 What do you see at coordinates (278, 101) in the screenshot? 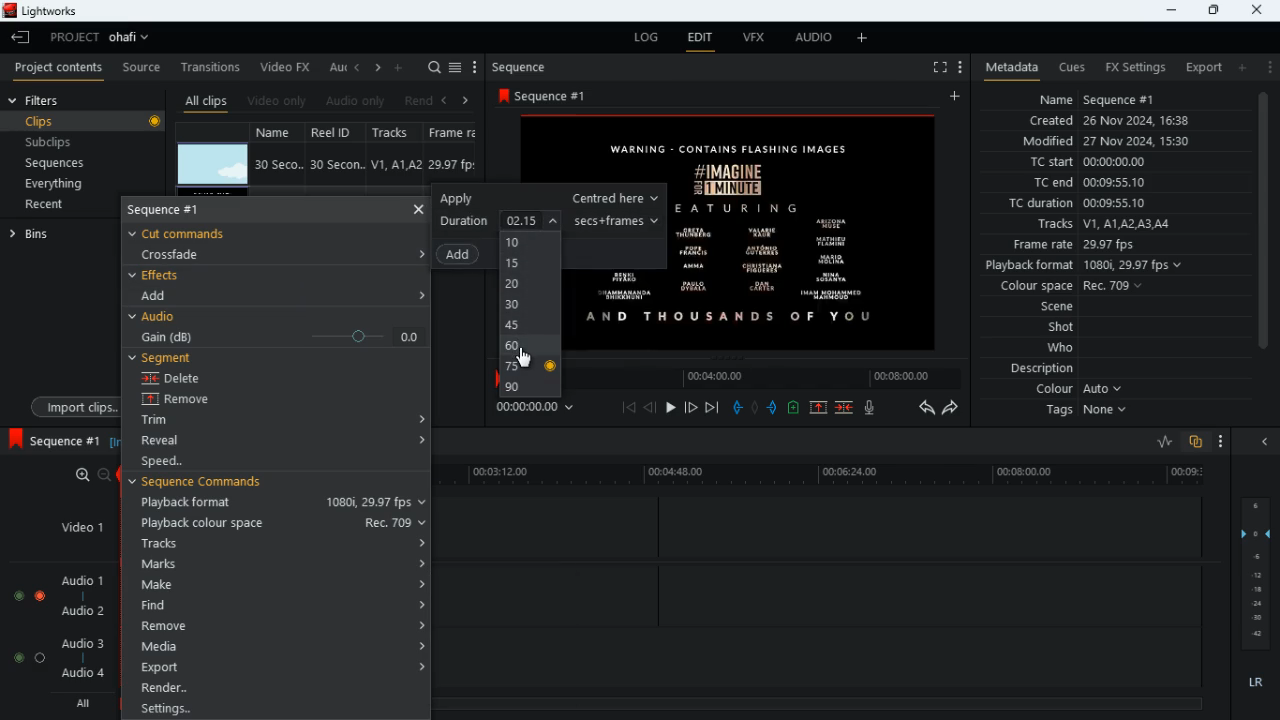
I see `video only` at bounding box center [278, 101].